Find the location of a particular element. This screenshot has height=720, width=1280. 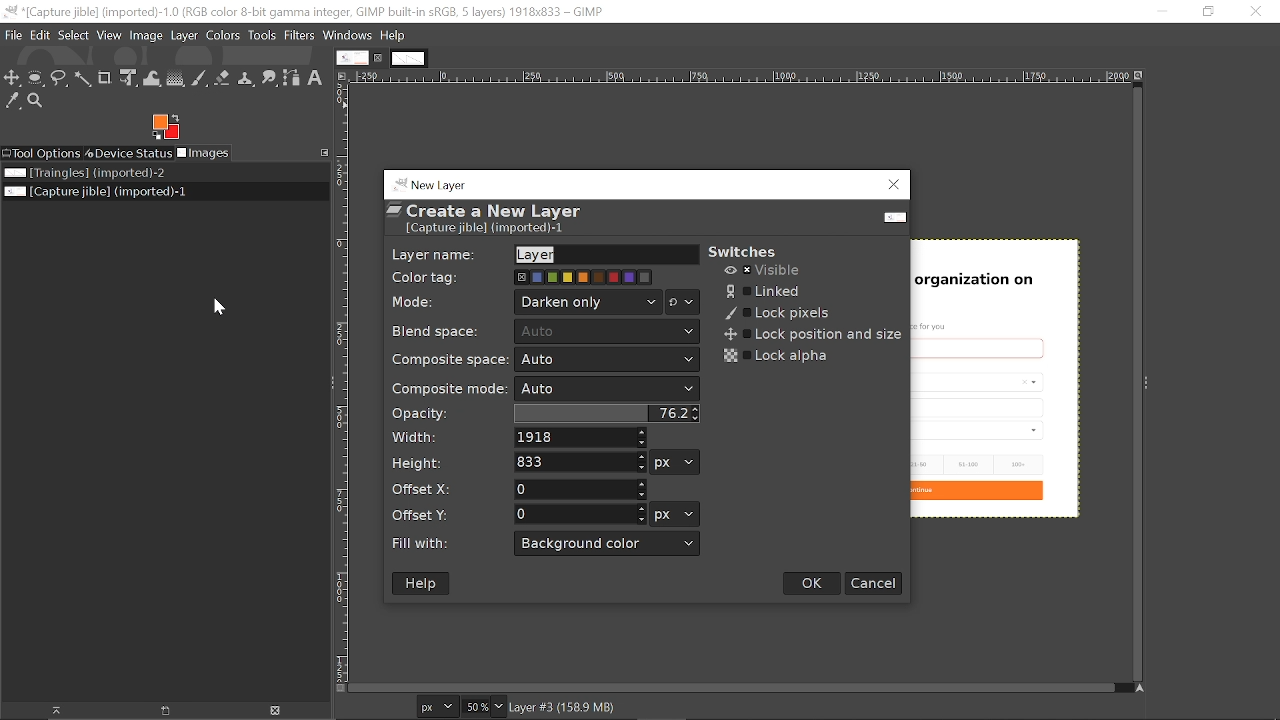

Help is located at coordinates (392, 36).